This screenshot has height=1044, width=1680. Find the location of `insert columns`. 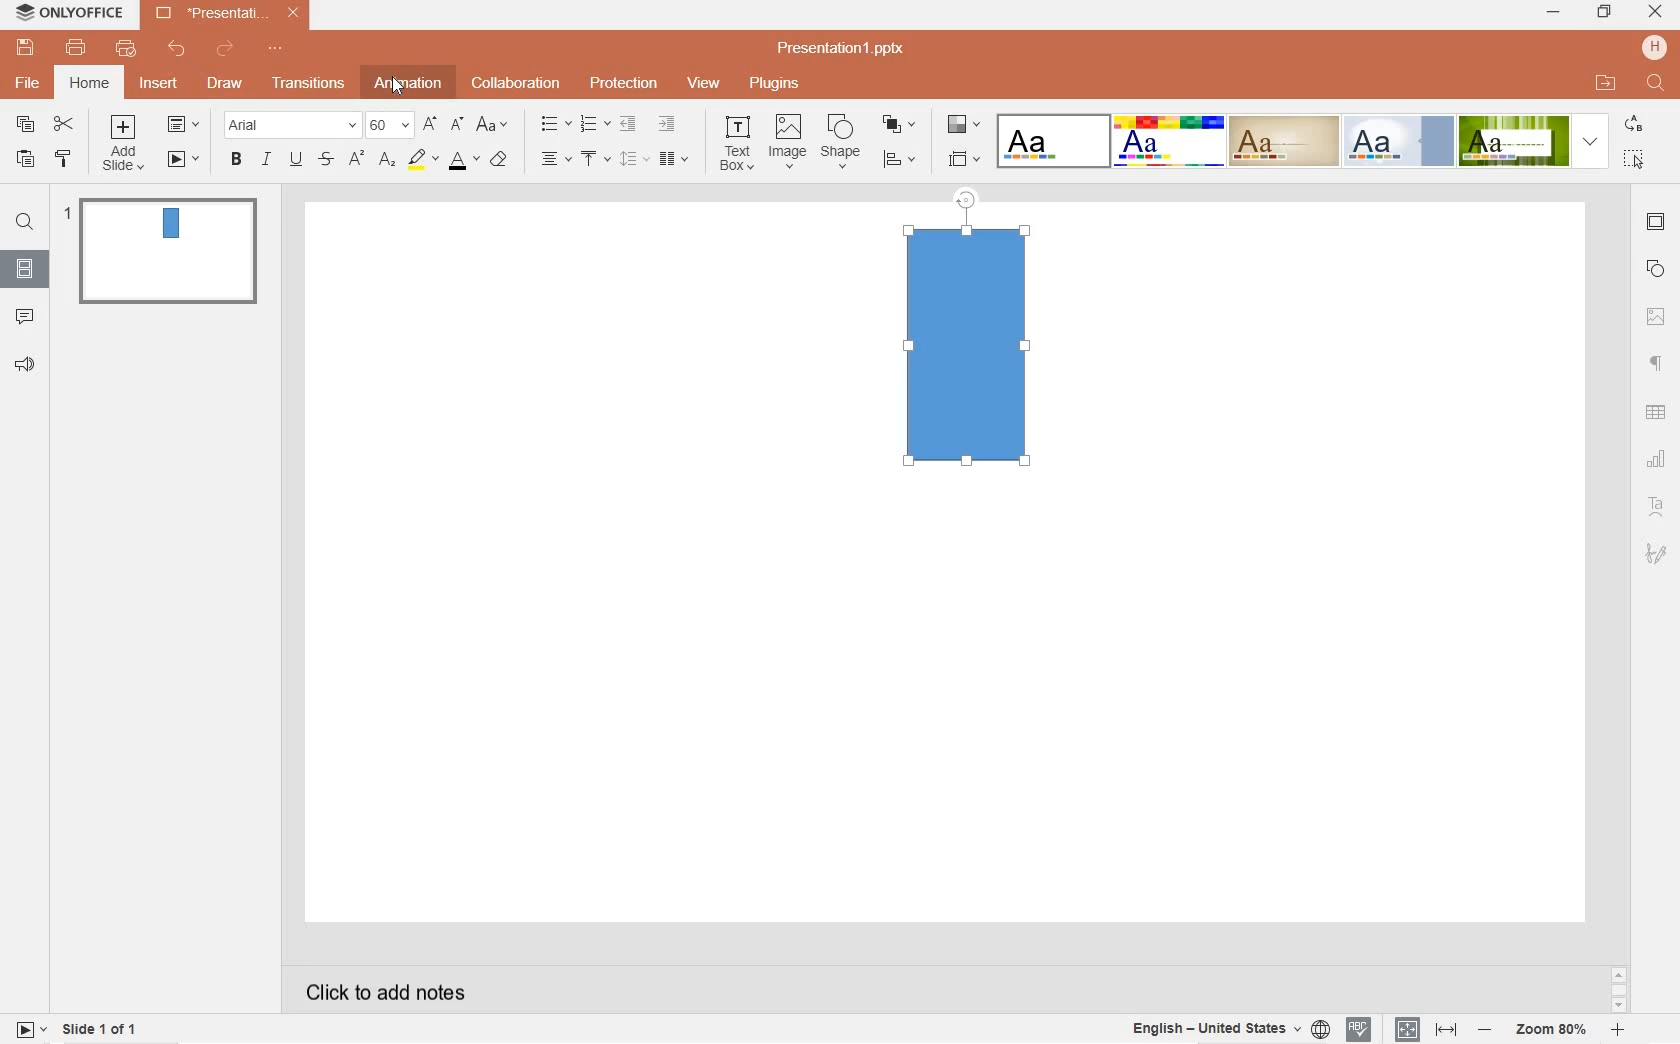

insert columns is located at coordinates (674, 158).